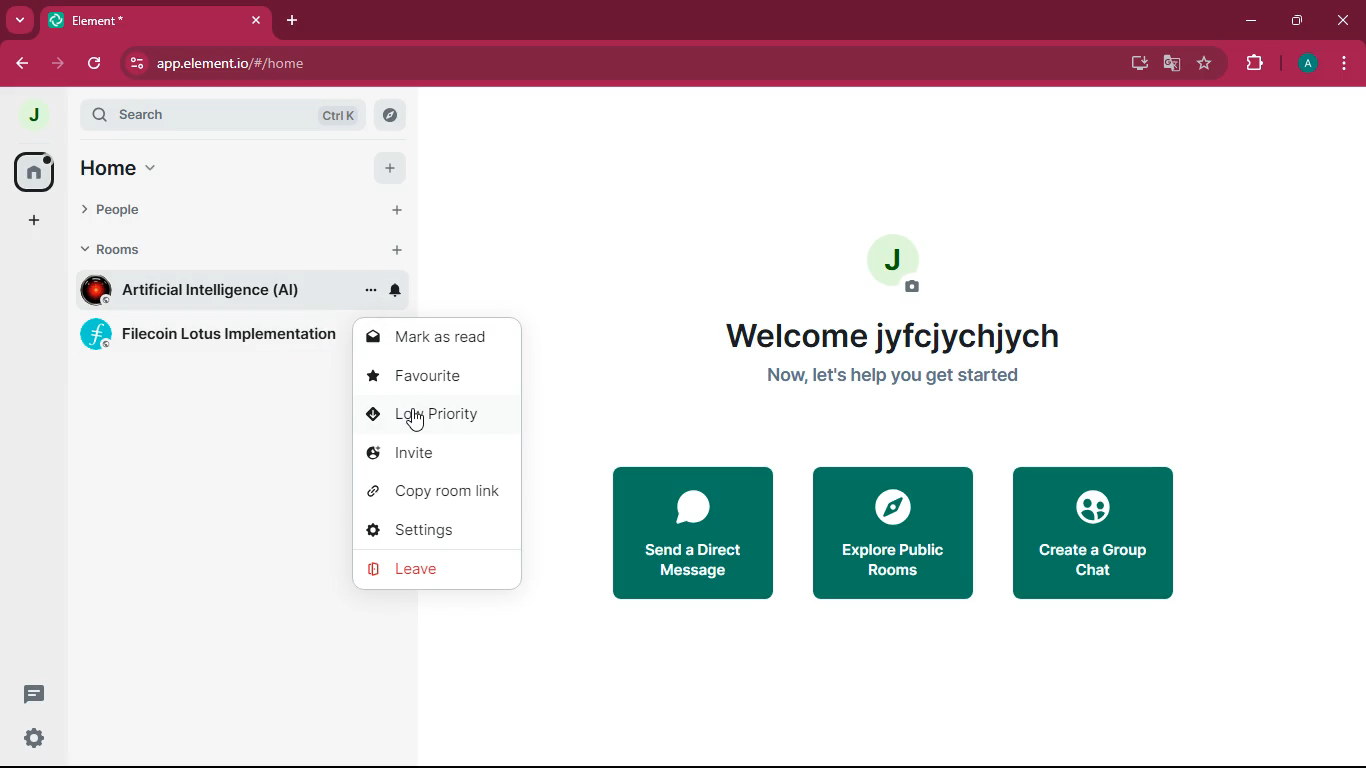 Image resolution: width=1366 pixels, height=768 pixels. What do you see at coordinates (34, 693) in the screenshot?
I see `threads` at bounding box center [34, 693].